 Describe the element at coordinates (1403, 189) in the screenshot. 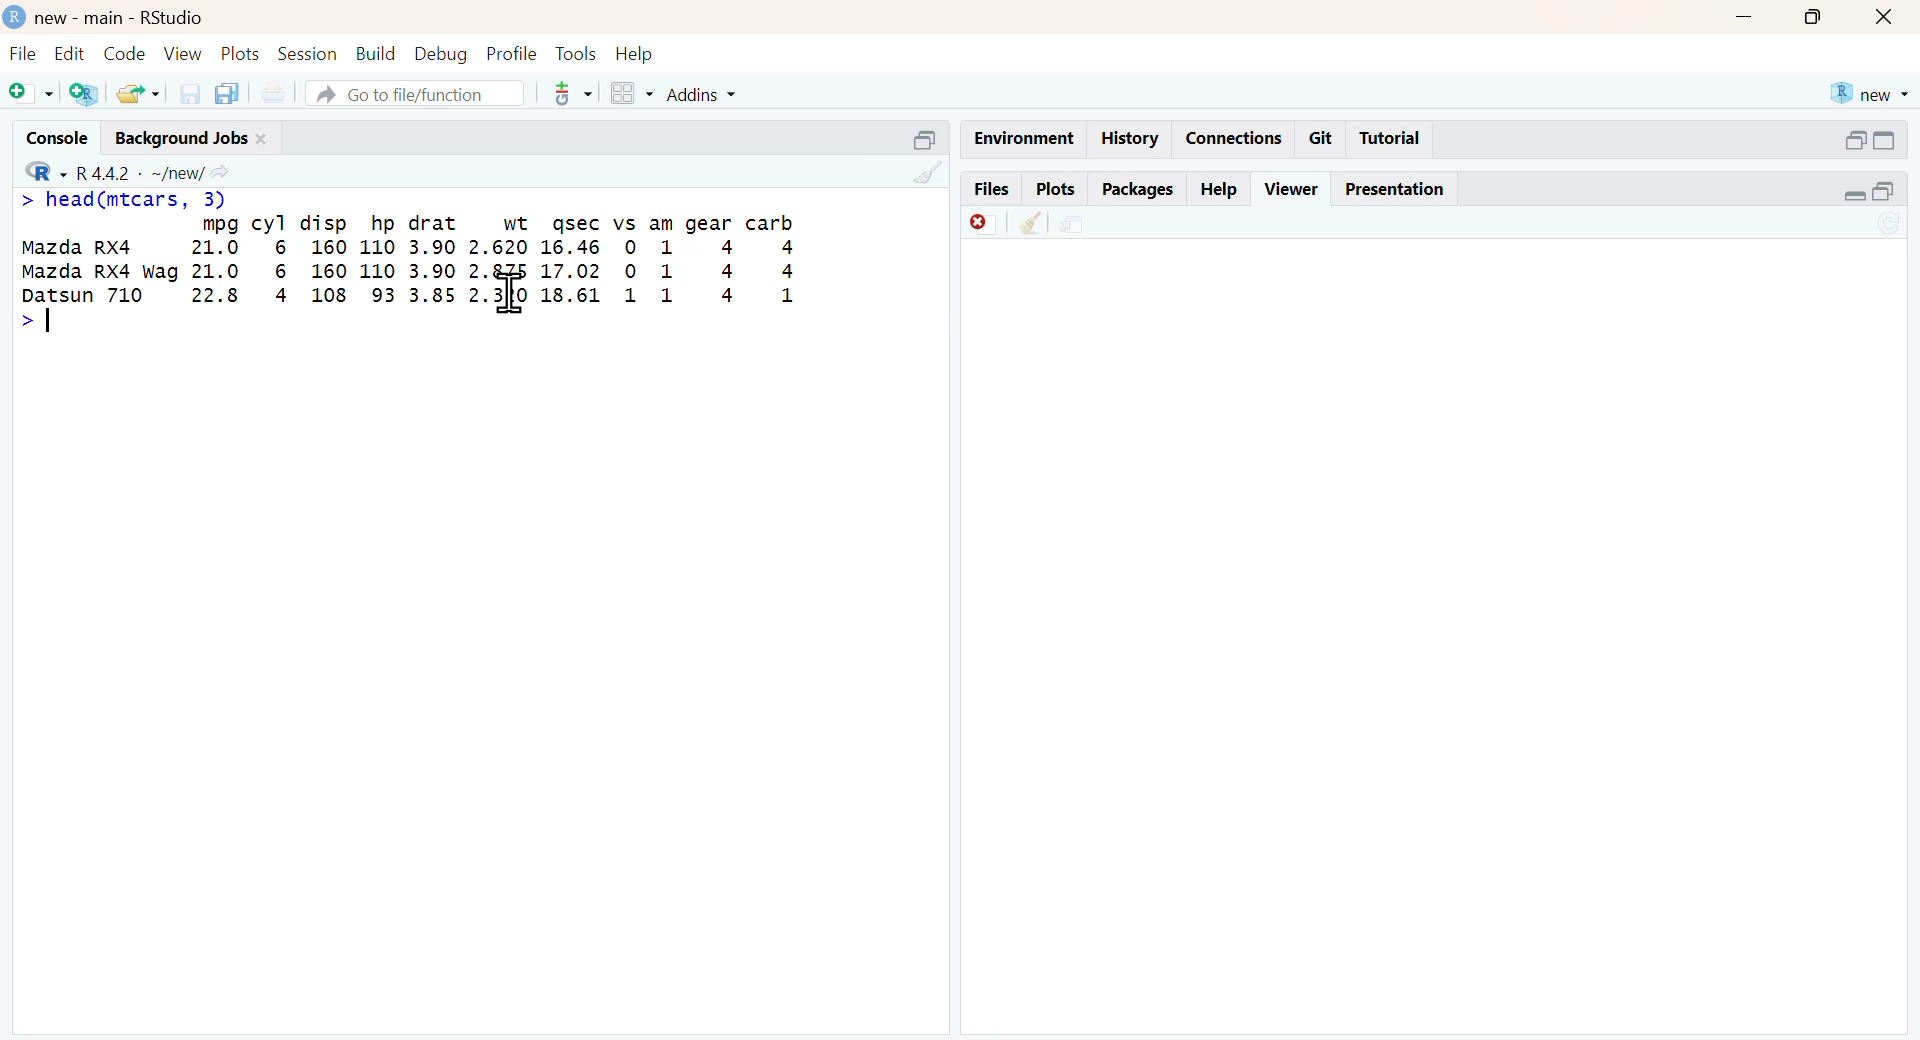

I see `Presentation` at that location.